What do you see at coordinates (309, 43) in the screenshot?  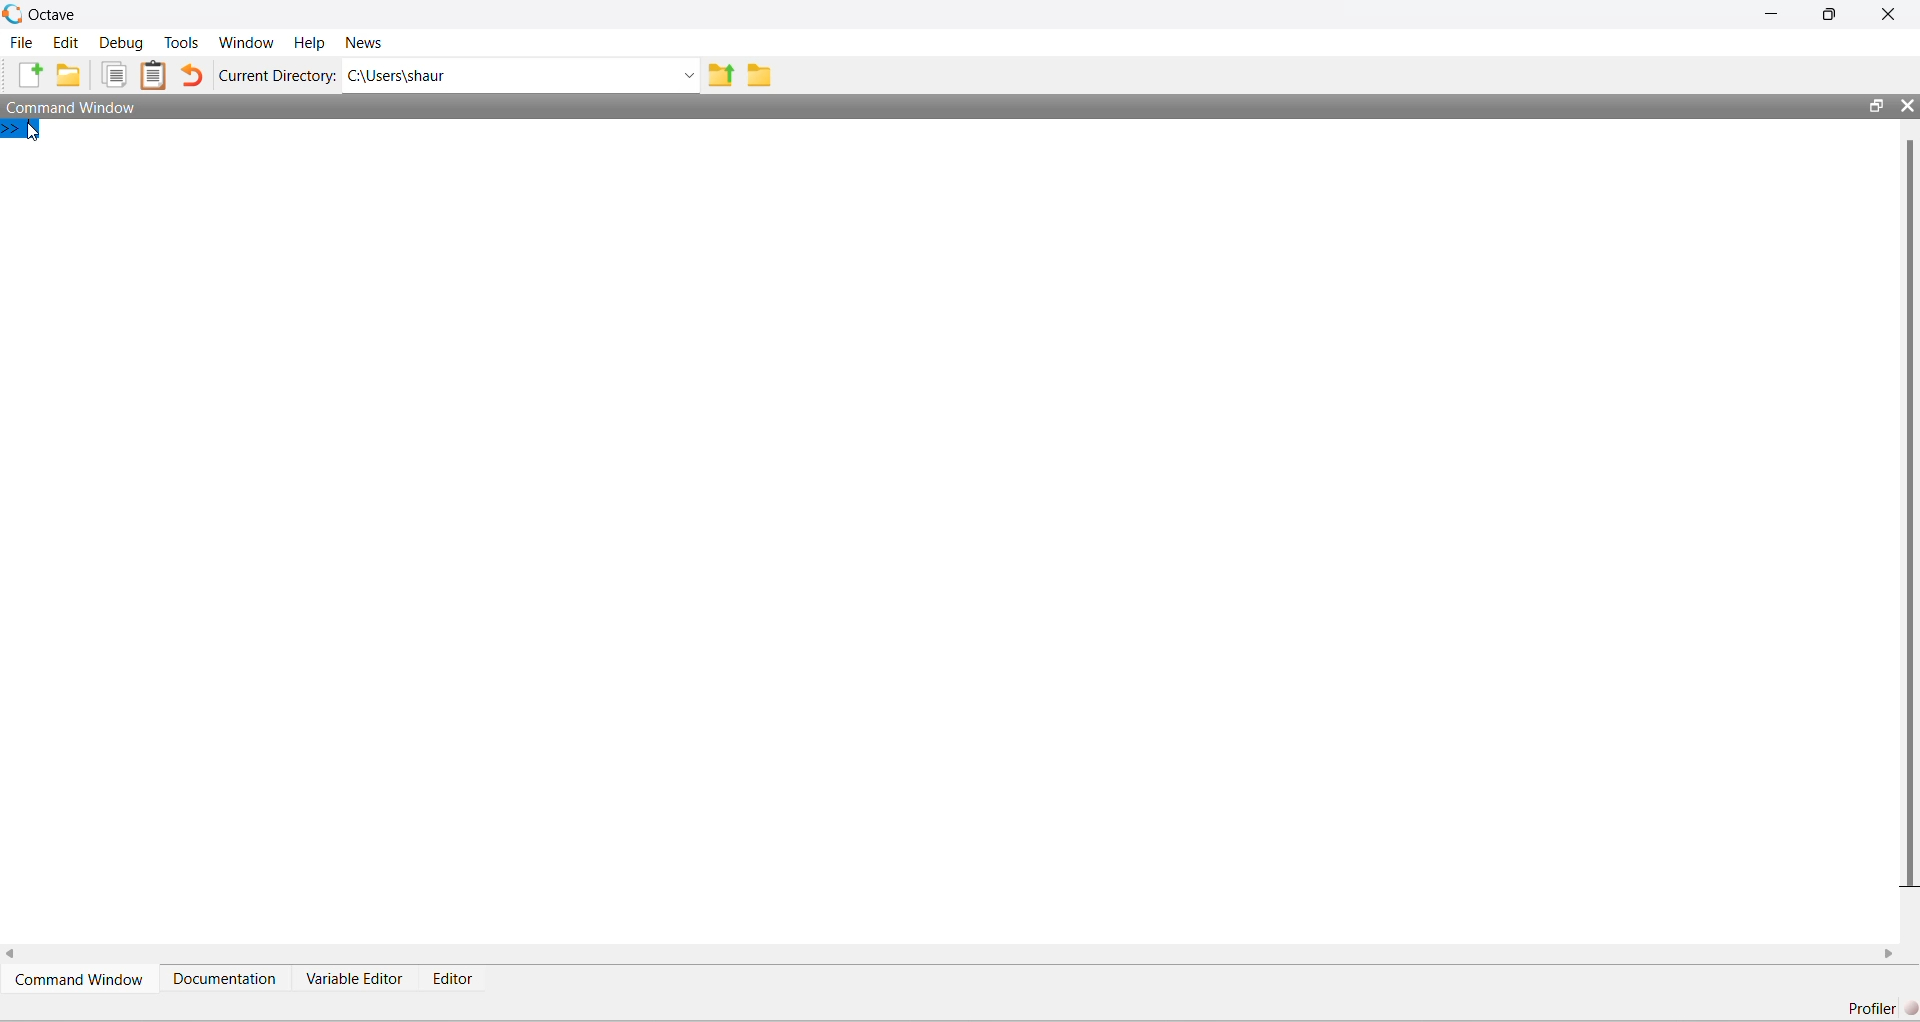 I see `Help` at bounding box center [309, 43].